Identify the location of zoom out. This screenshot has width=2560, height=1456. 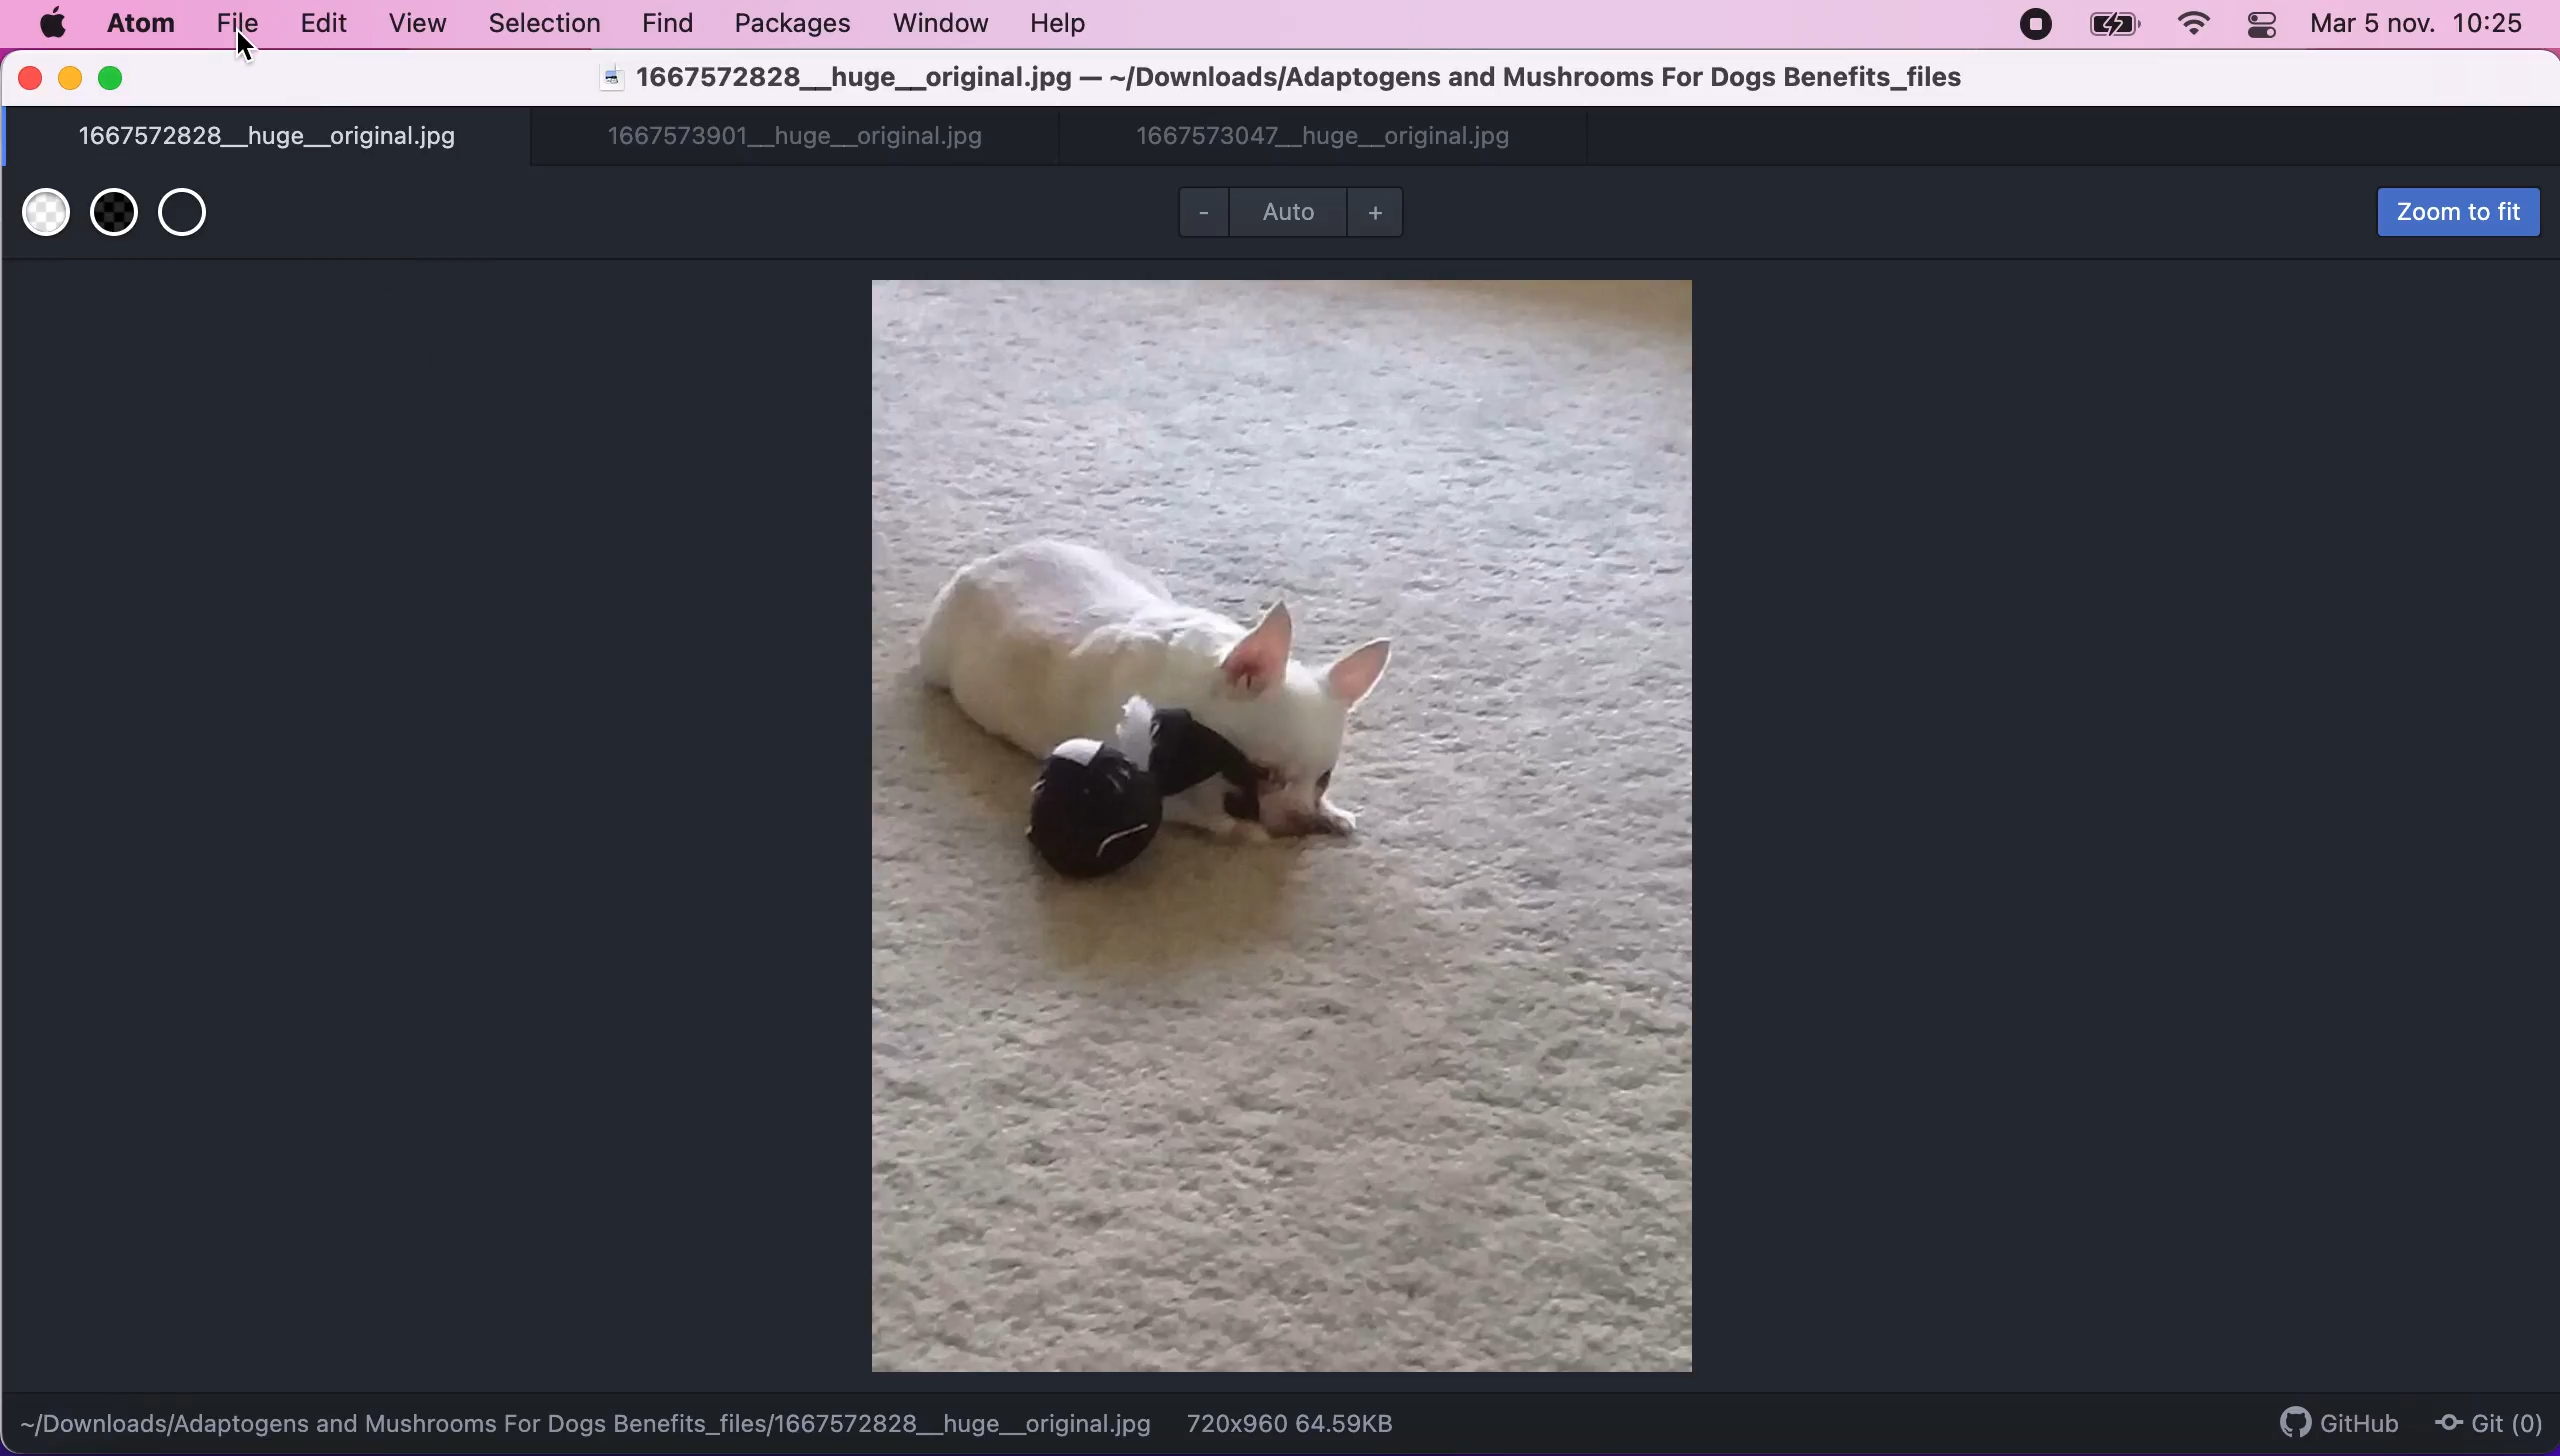
(1200, 214).